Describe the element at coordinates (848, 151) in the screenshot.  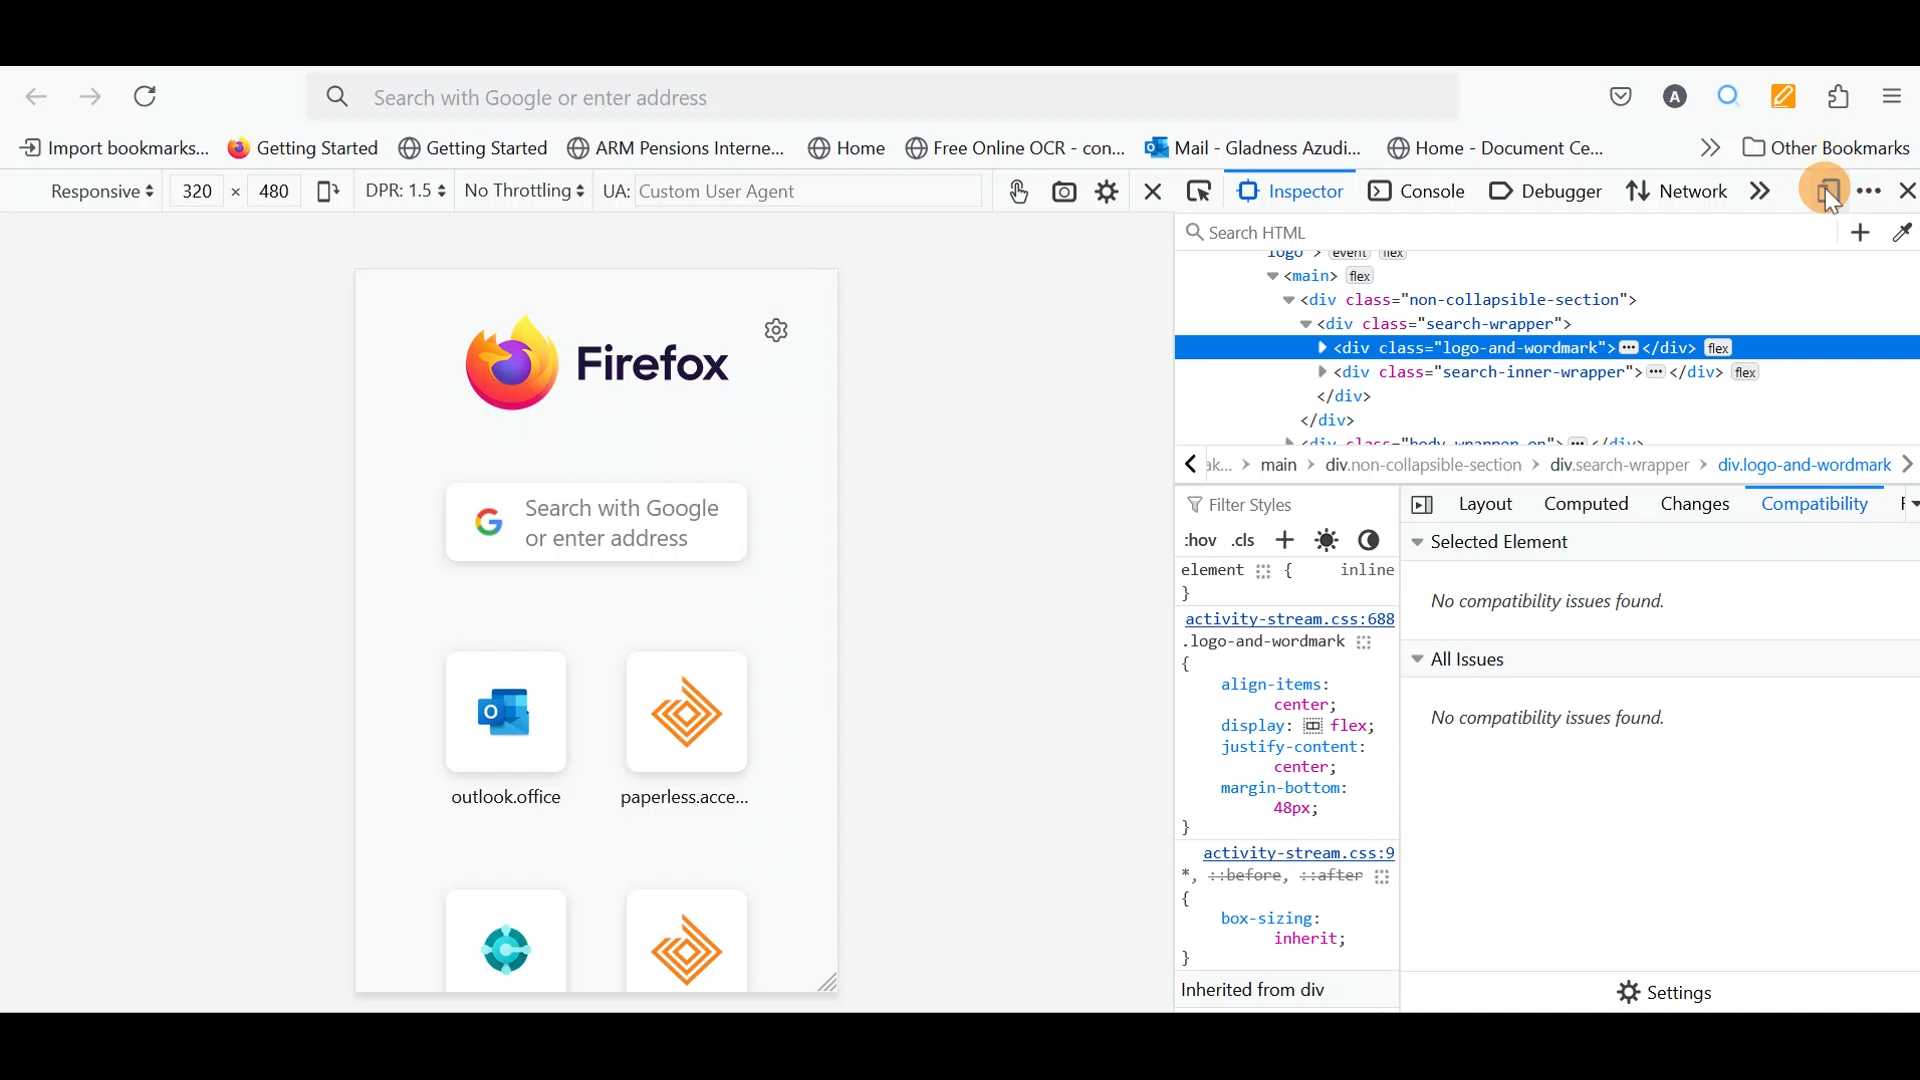
I see `Bookmark 5` at that location.